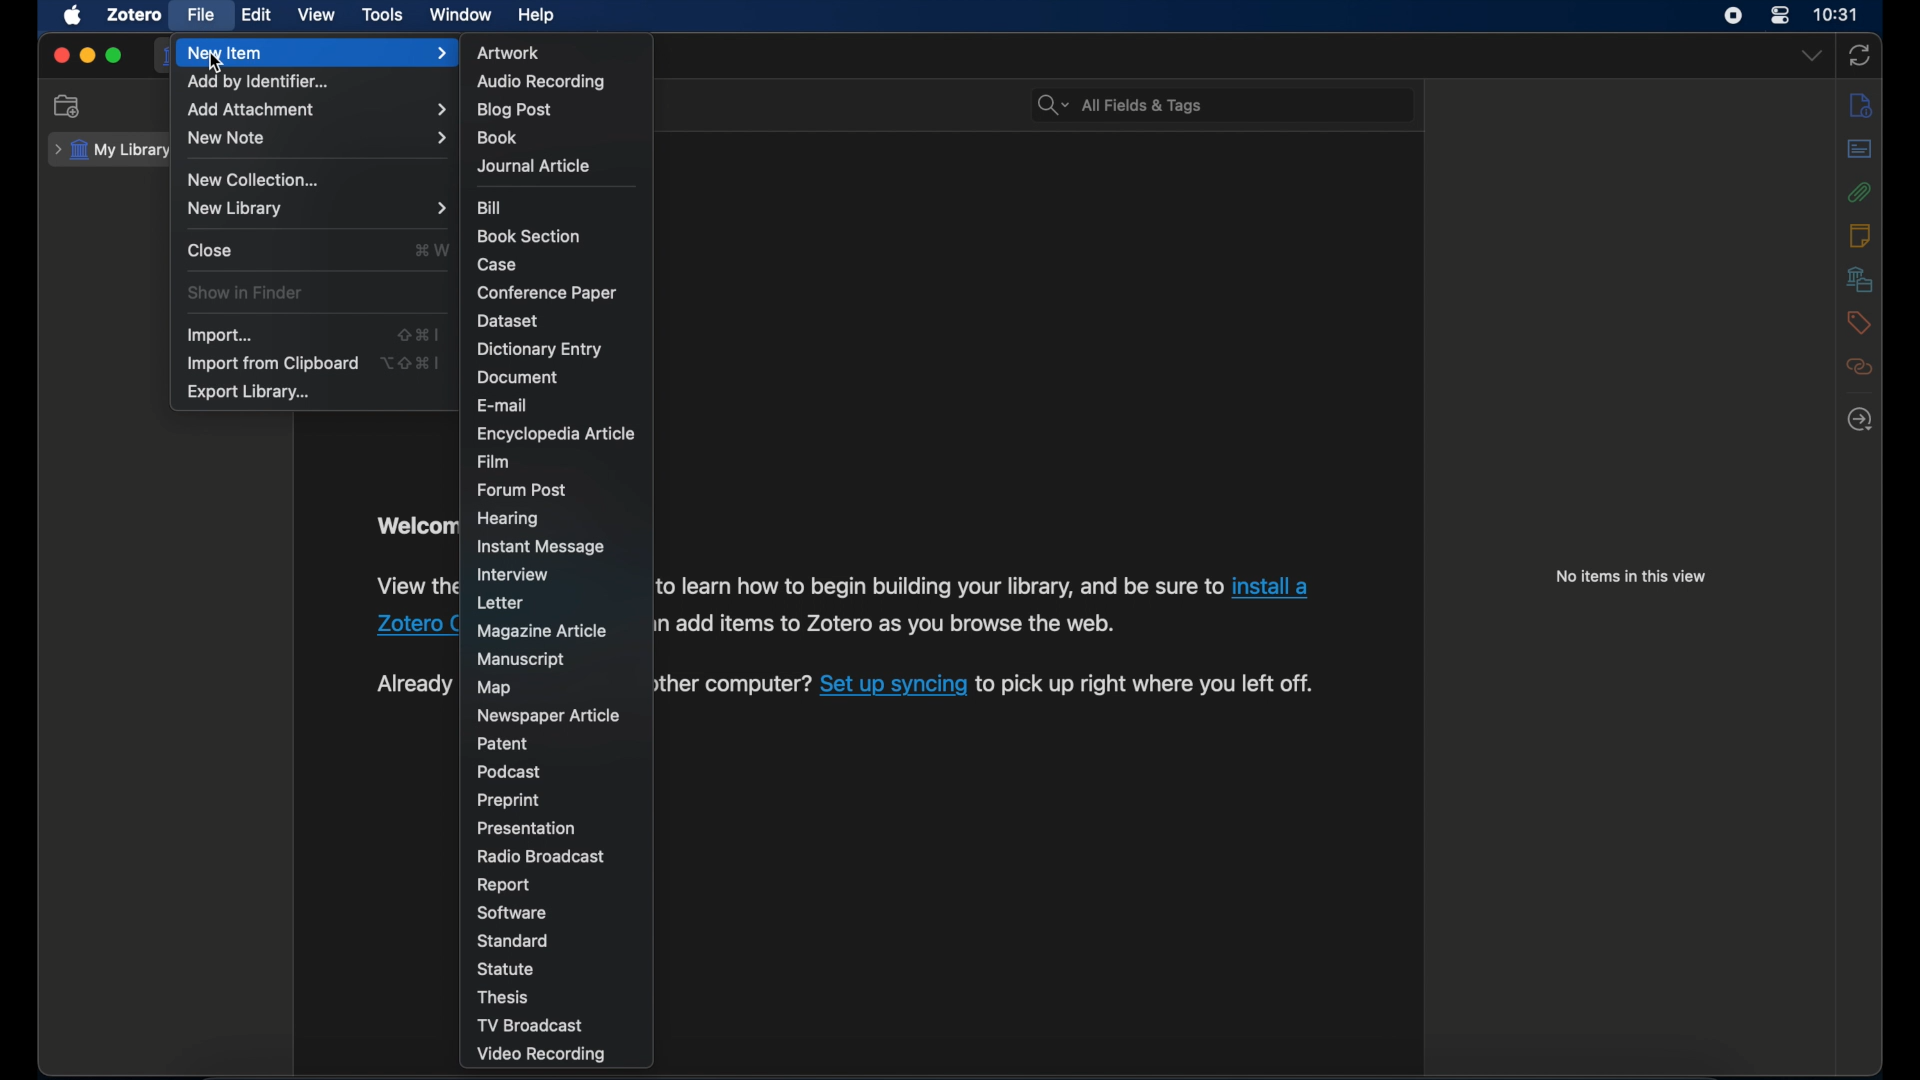  Describe the element at coordinates (211, 250) in the screenshot. I see `close` at that location.